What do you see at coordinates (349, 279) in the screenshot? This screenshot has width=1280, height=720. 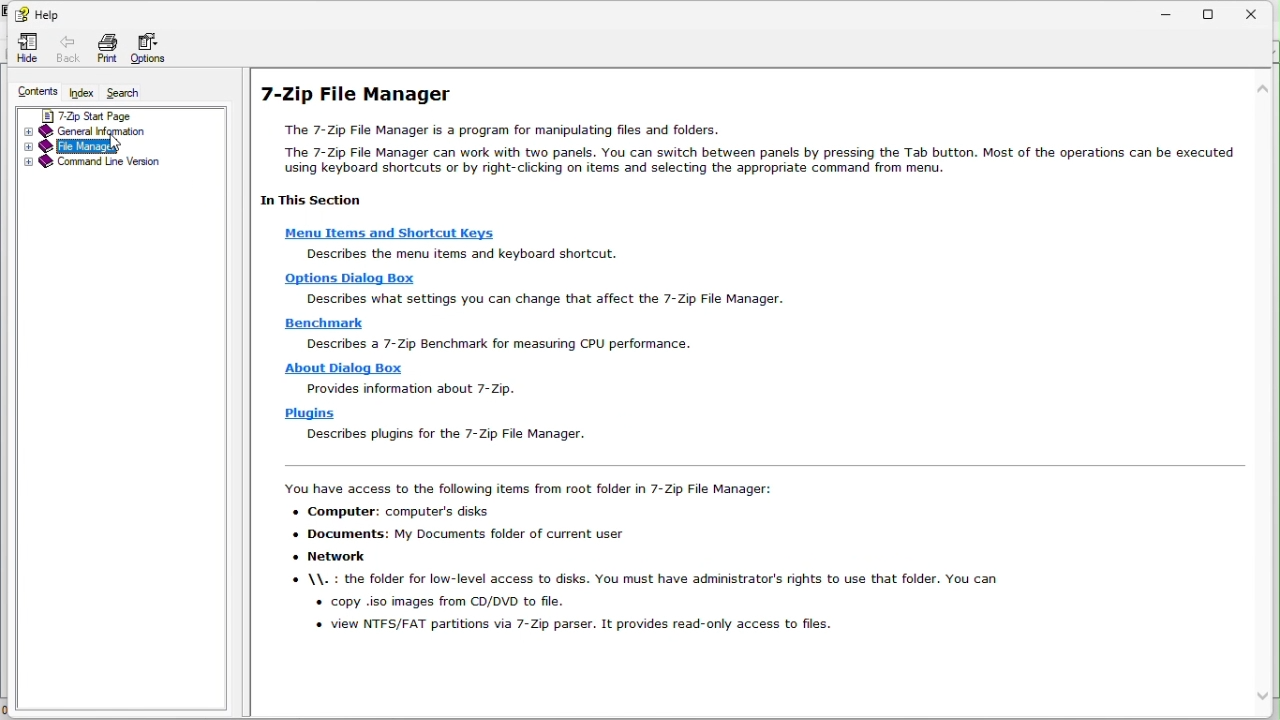 I see `Options dialogue box` at bounding box center [349, 279].